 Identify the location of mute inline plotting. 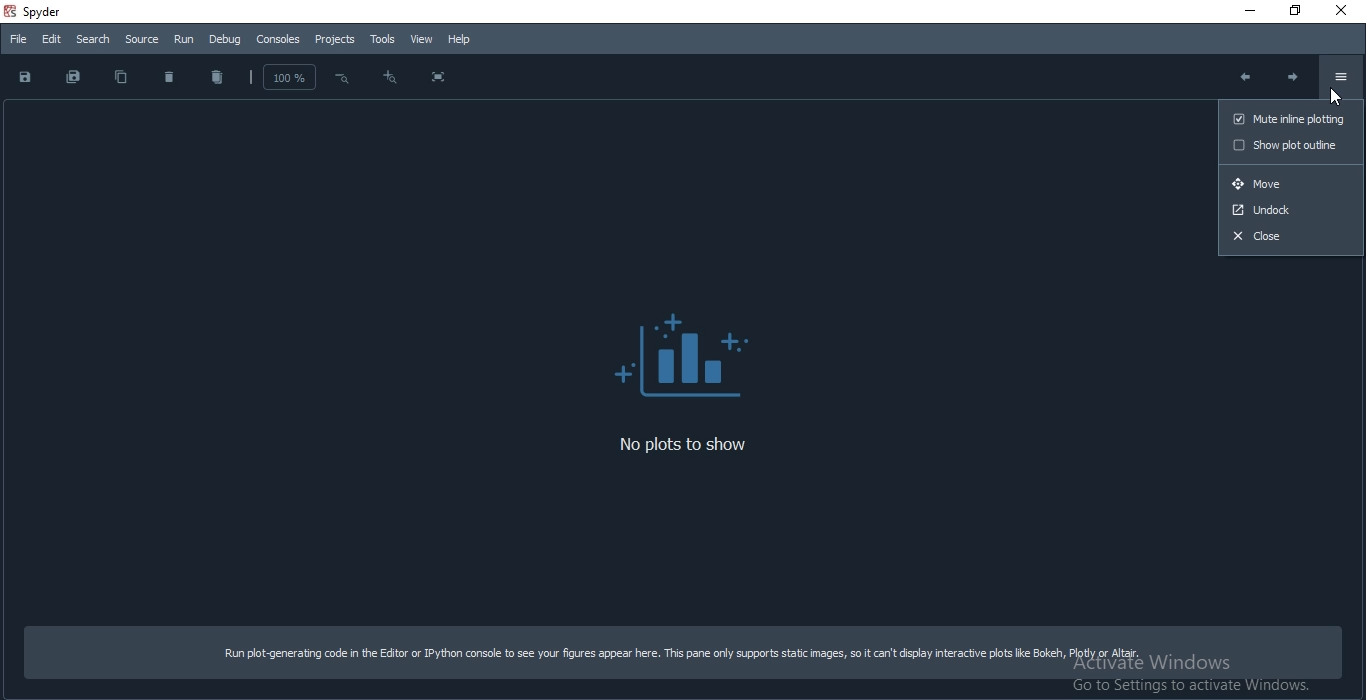
(1286, 118).